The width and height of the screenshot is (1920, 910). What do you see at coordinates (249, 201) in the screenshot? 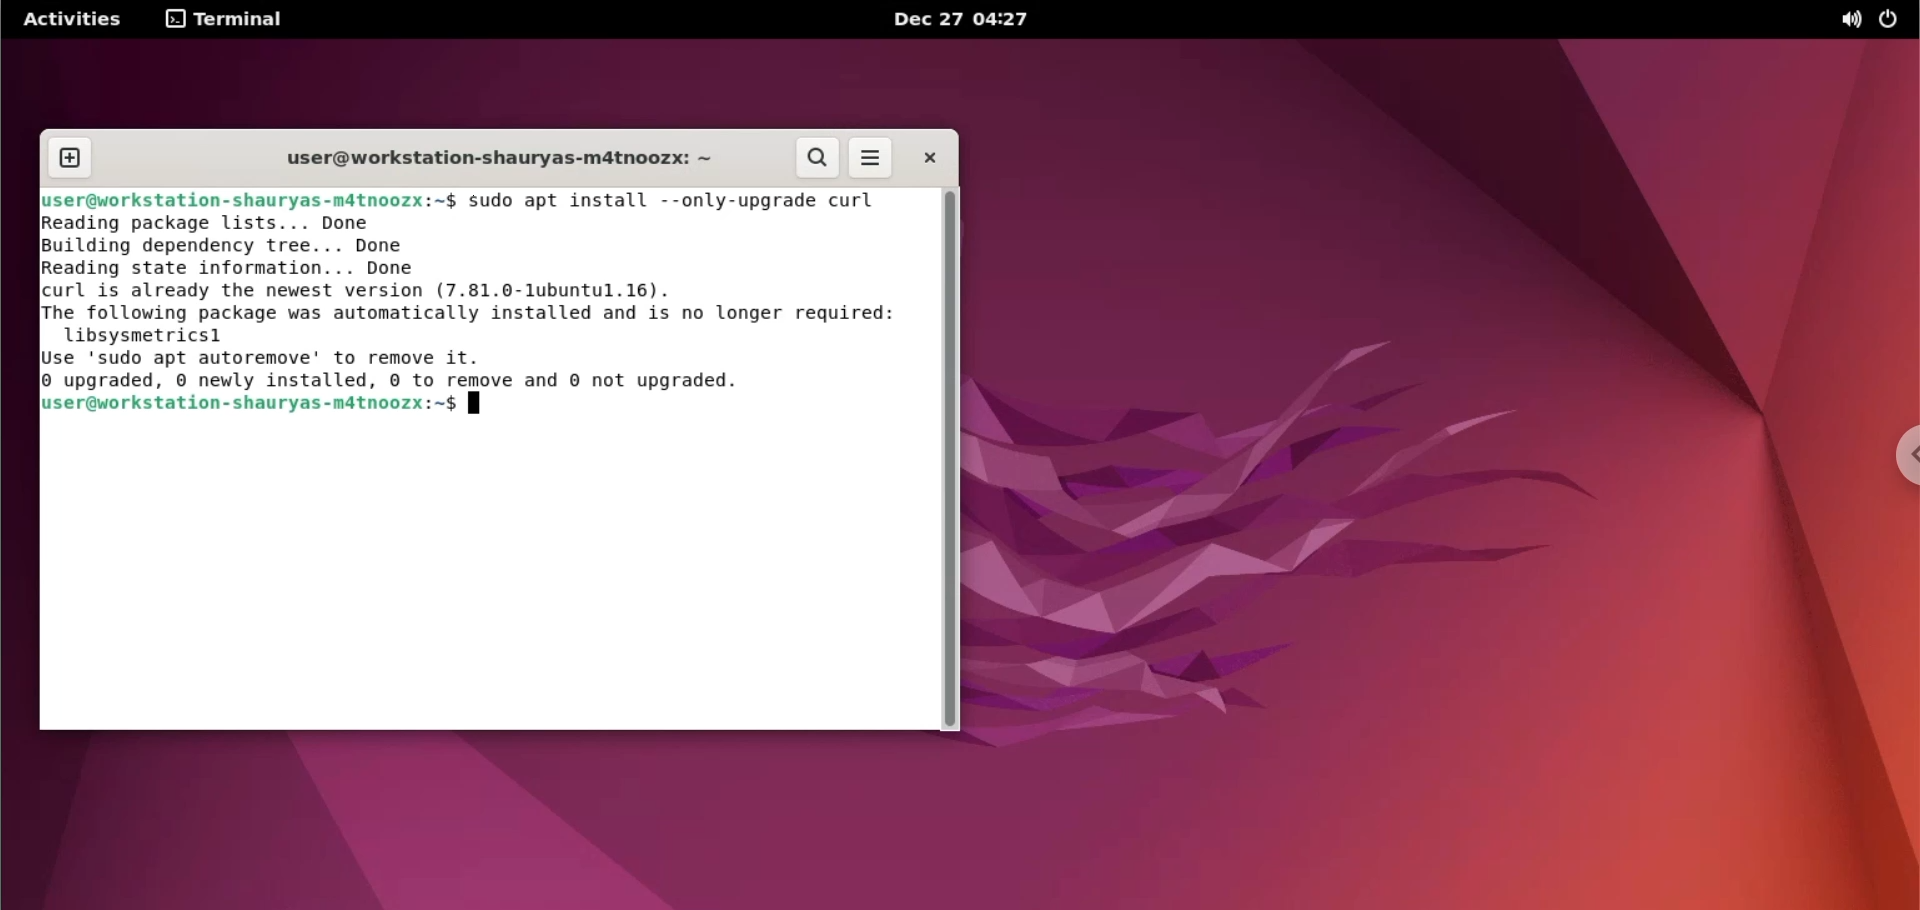
I see `user@workstation-shauryas-m4tnoozx:-$` at bounding box center [249, 201].